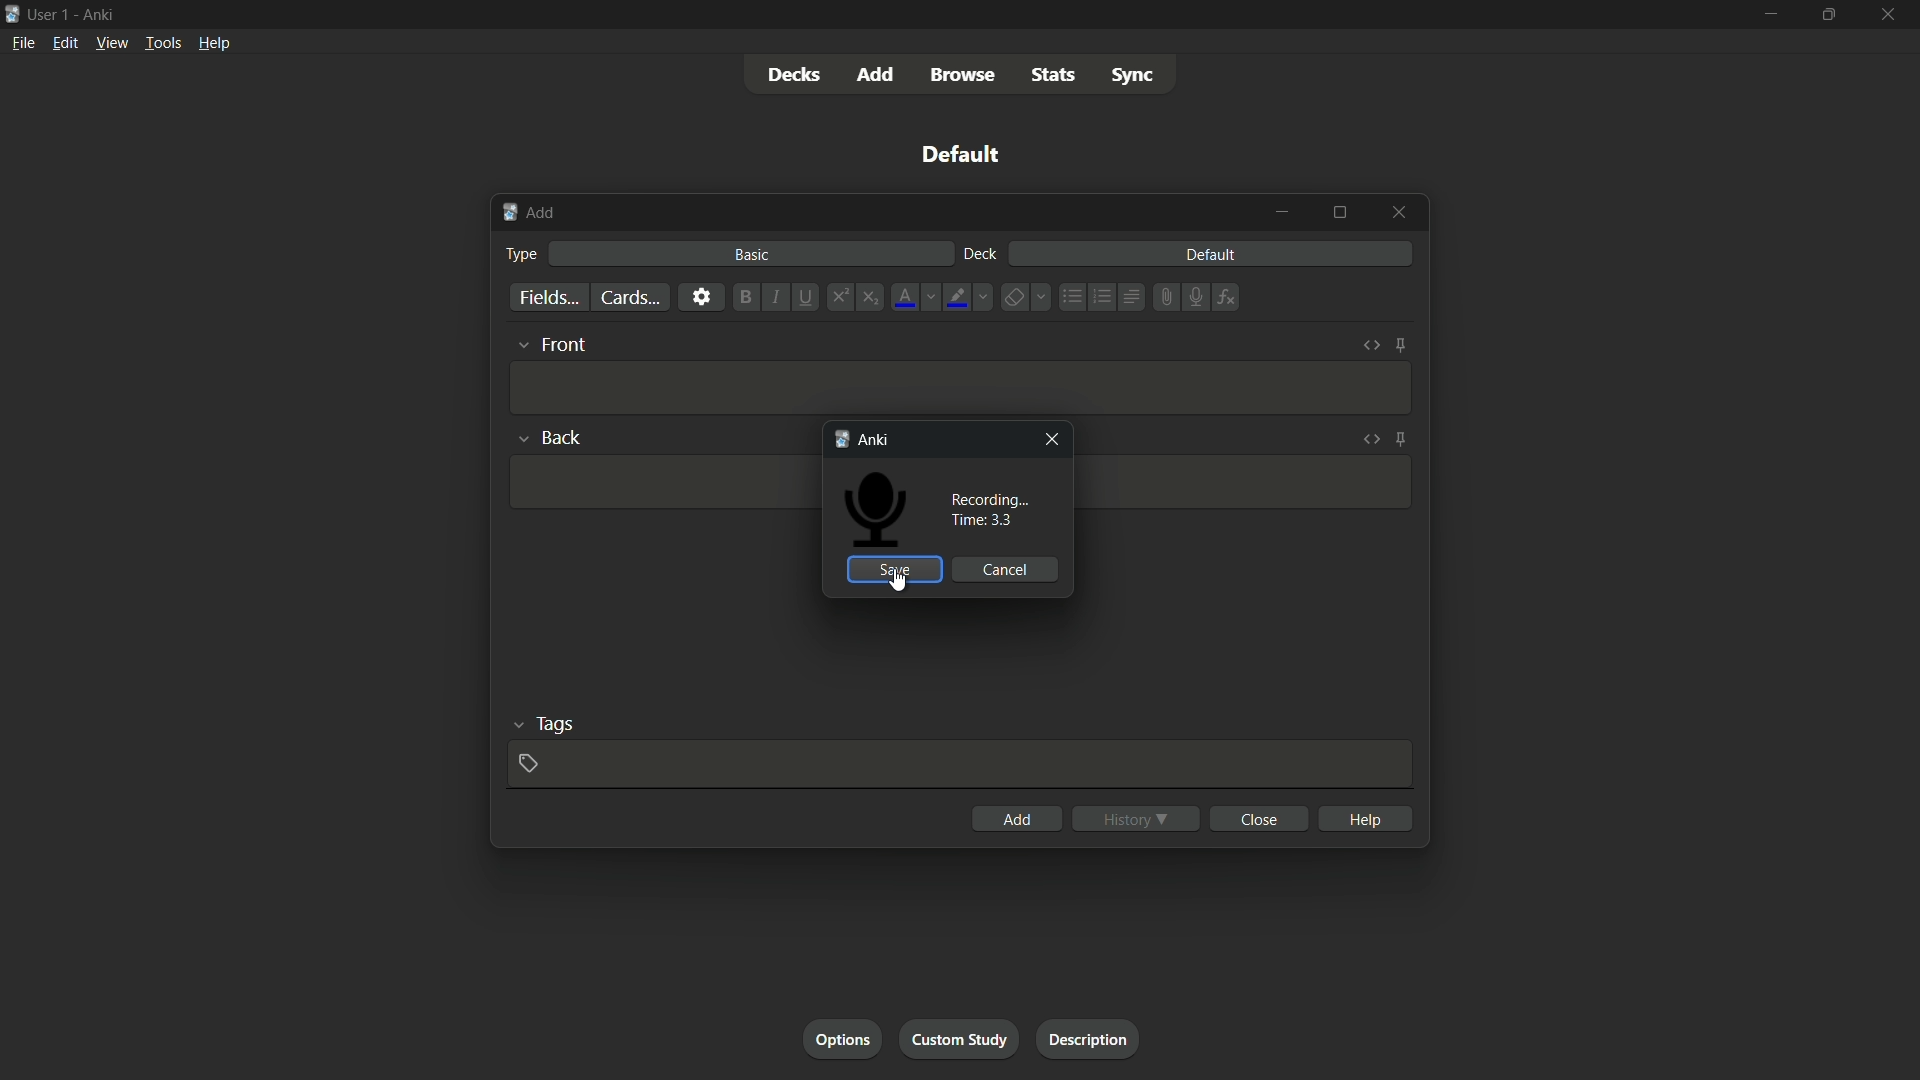 This screenshot has height=1080, width=1920. Describe the element at coordinates (529, 762) in the screenshot. I see `add tag` at that location.